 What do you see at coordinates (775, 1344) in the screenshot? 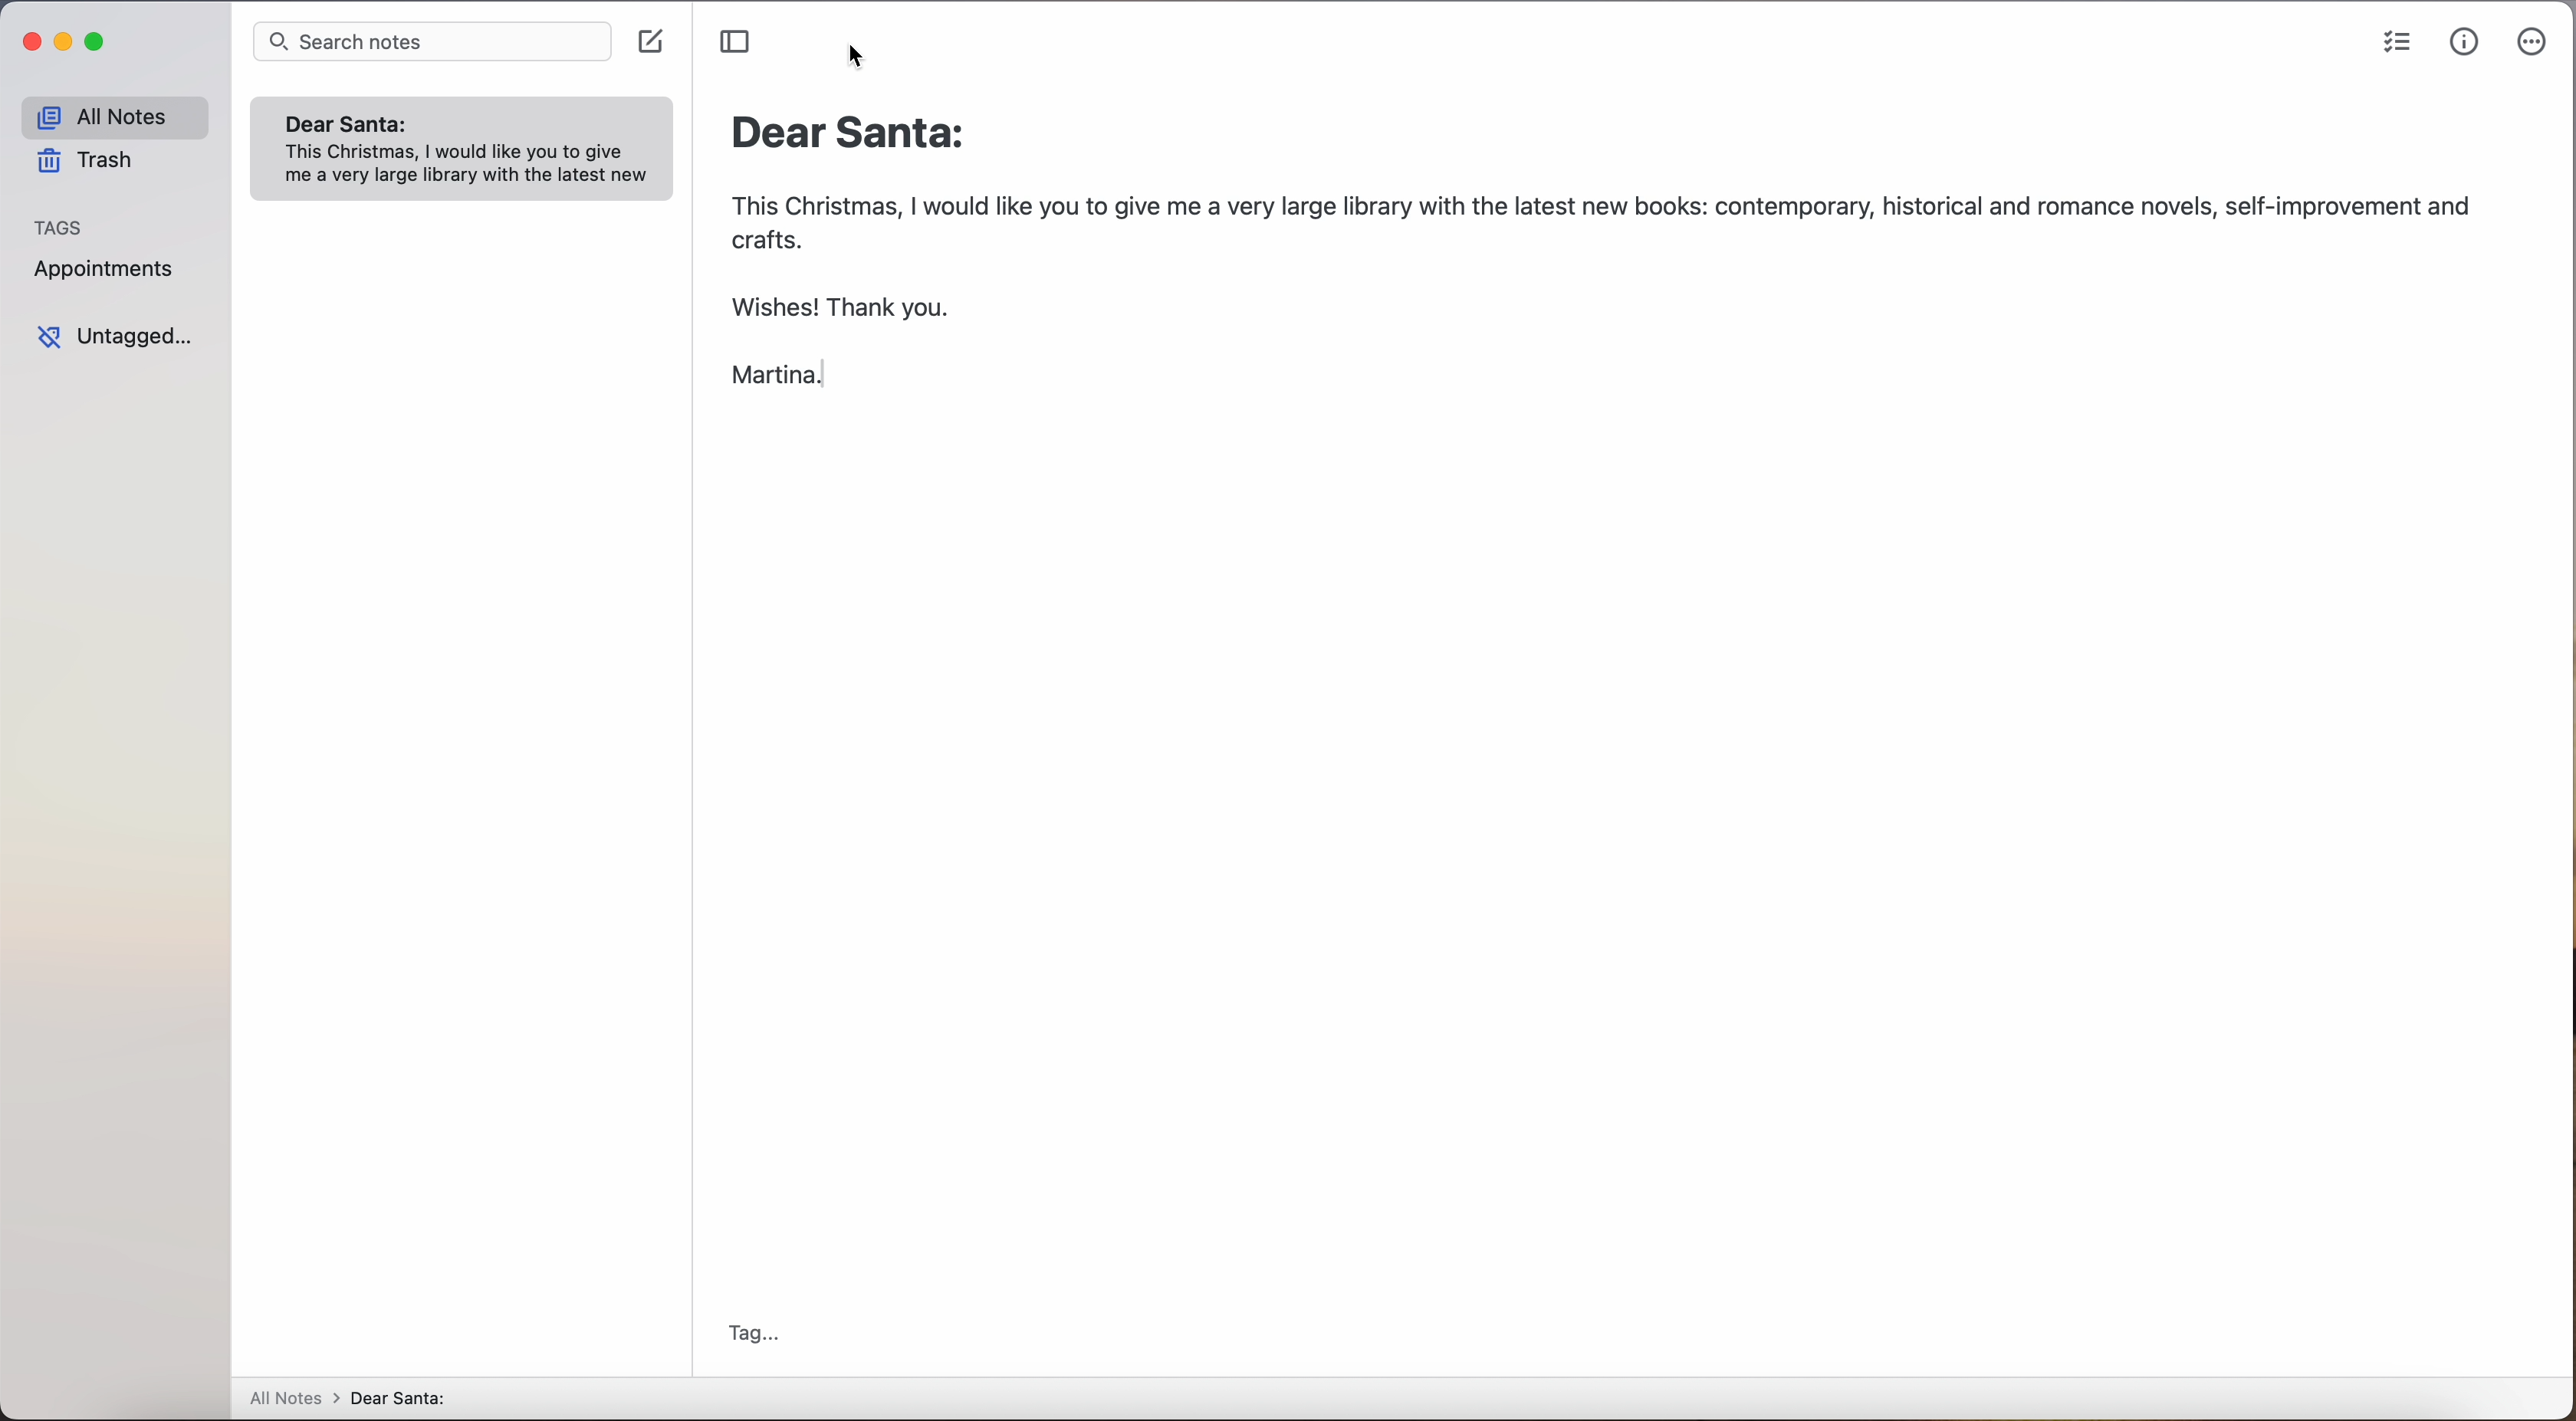
I see `tag` at bounding box center [775, 1344].